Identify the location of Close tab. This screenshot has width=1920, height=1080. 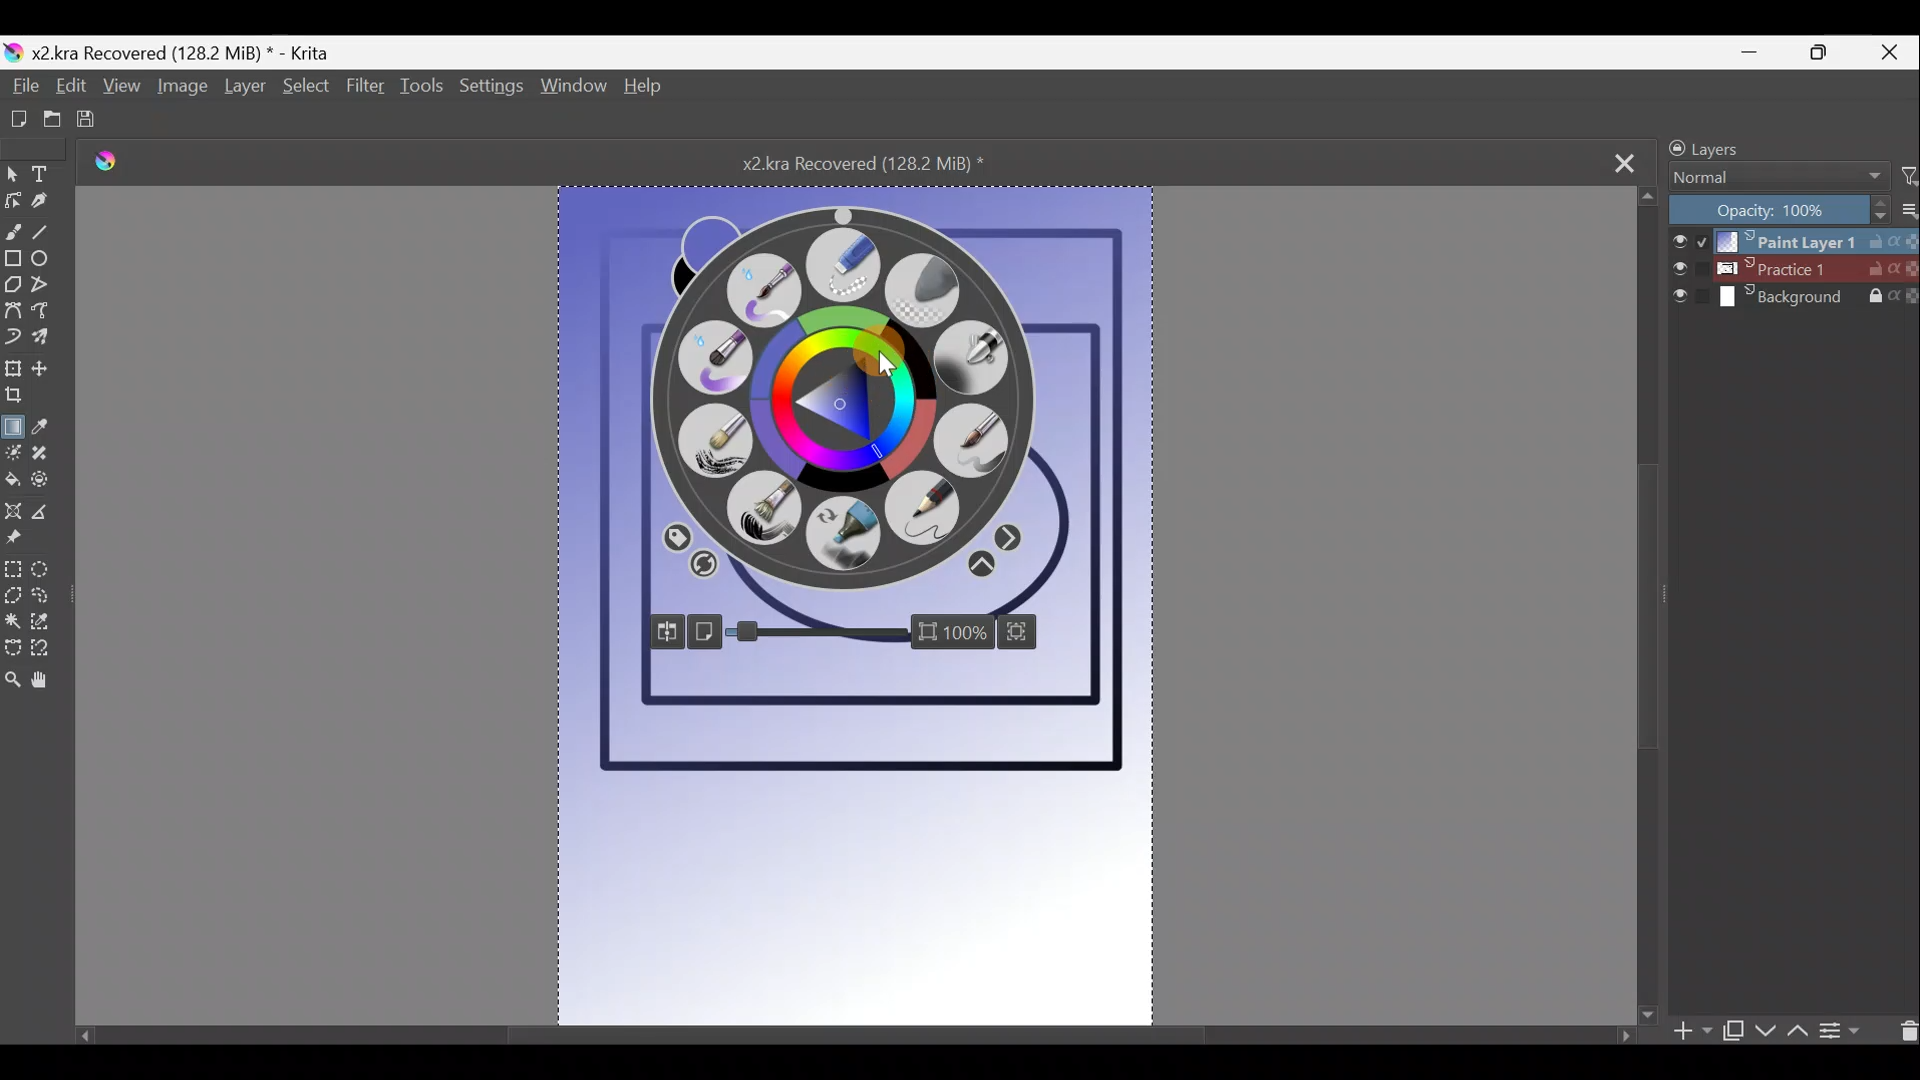
(1625, 161).